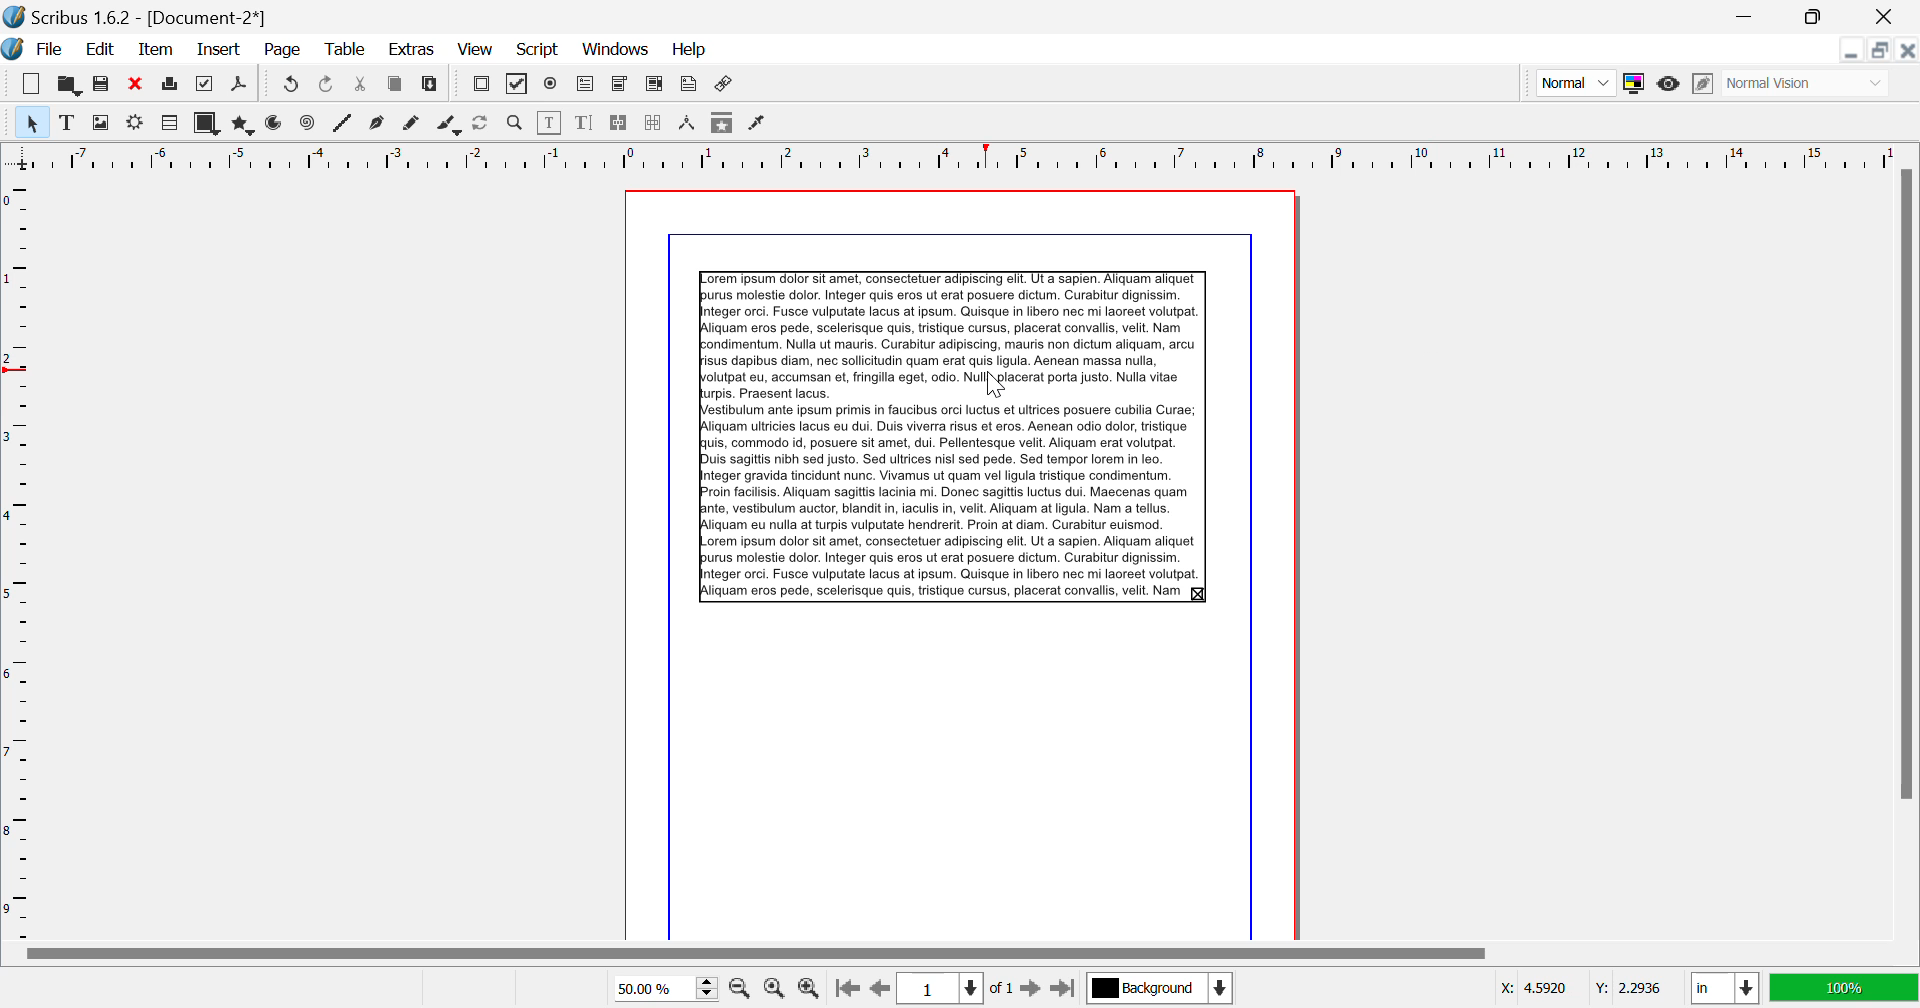 The image size is (1920, 1008). Describe the element at coordinates (516, 123) in the screenshot. I see `Zoom` at that location.